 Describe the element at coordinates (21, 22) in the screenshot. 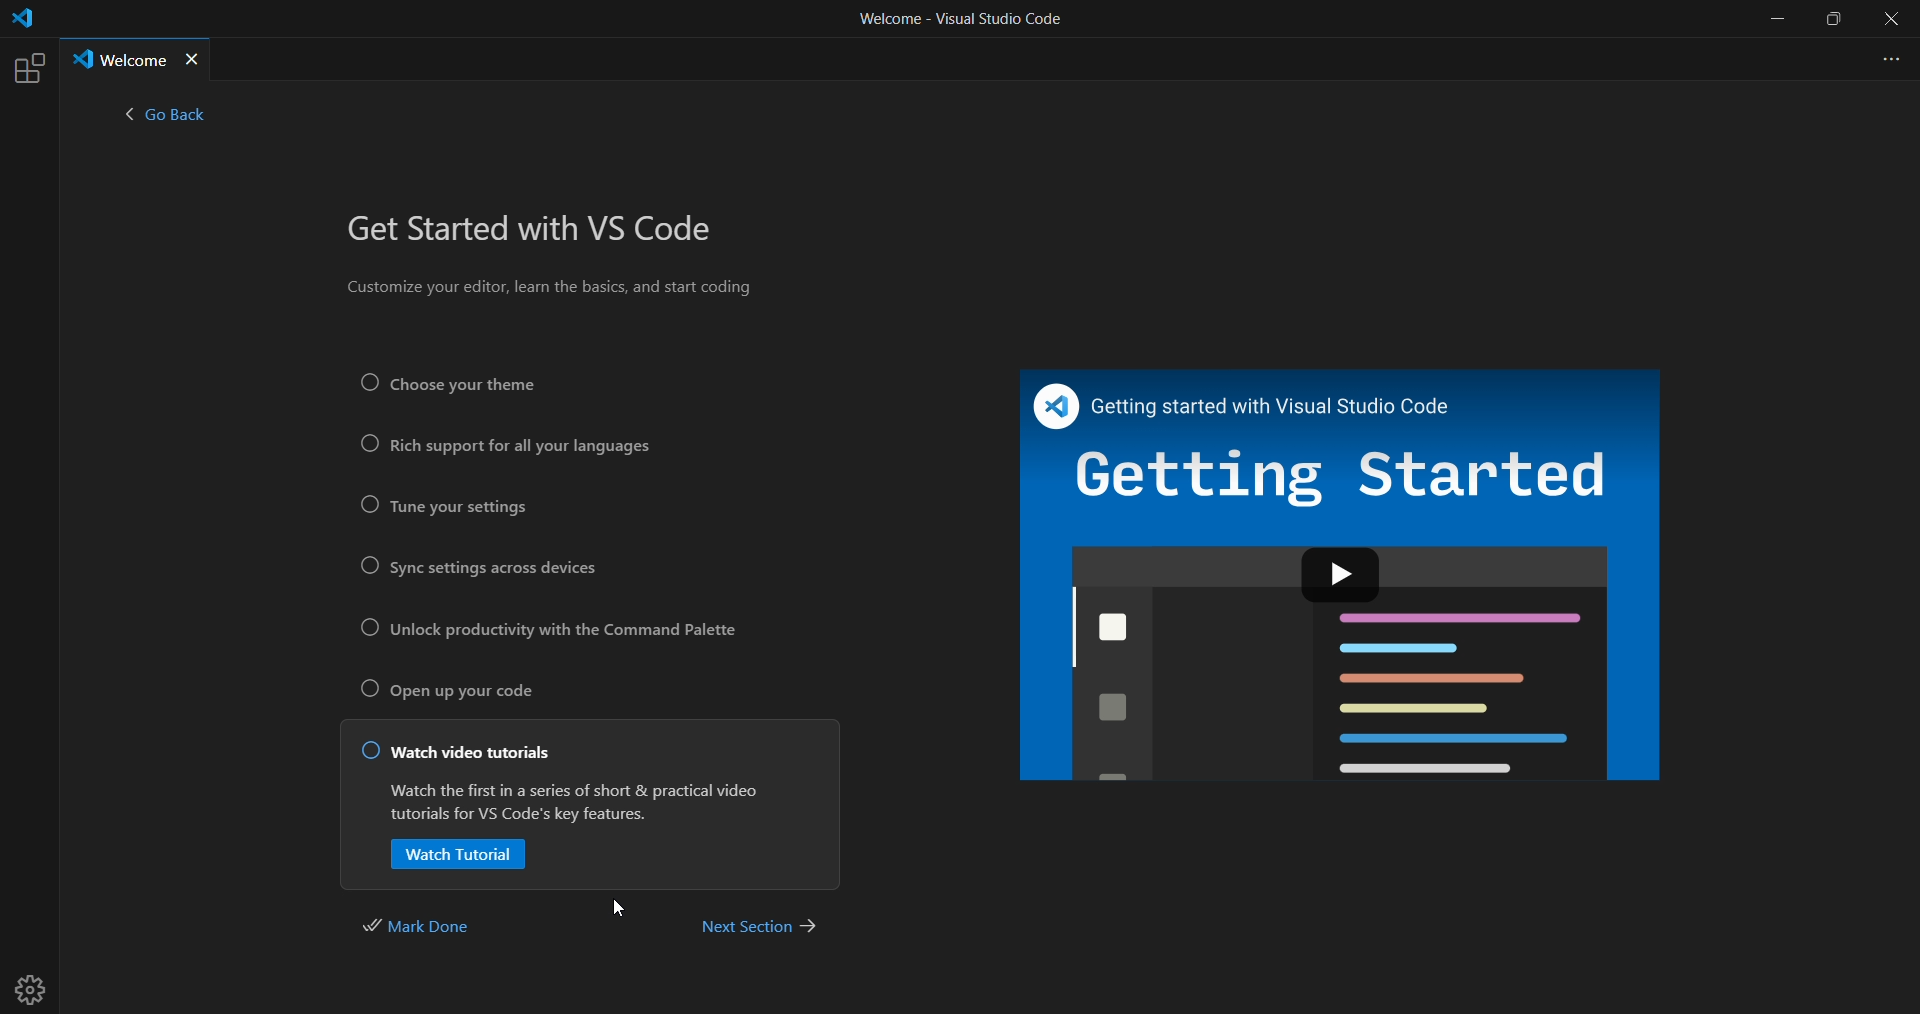

I see `logo` at that location.